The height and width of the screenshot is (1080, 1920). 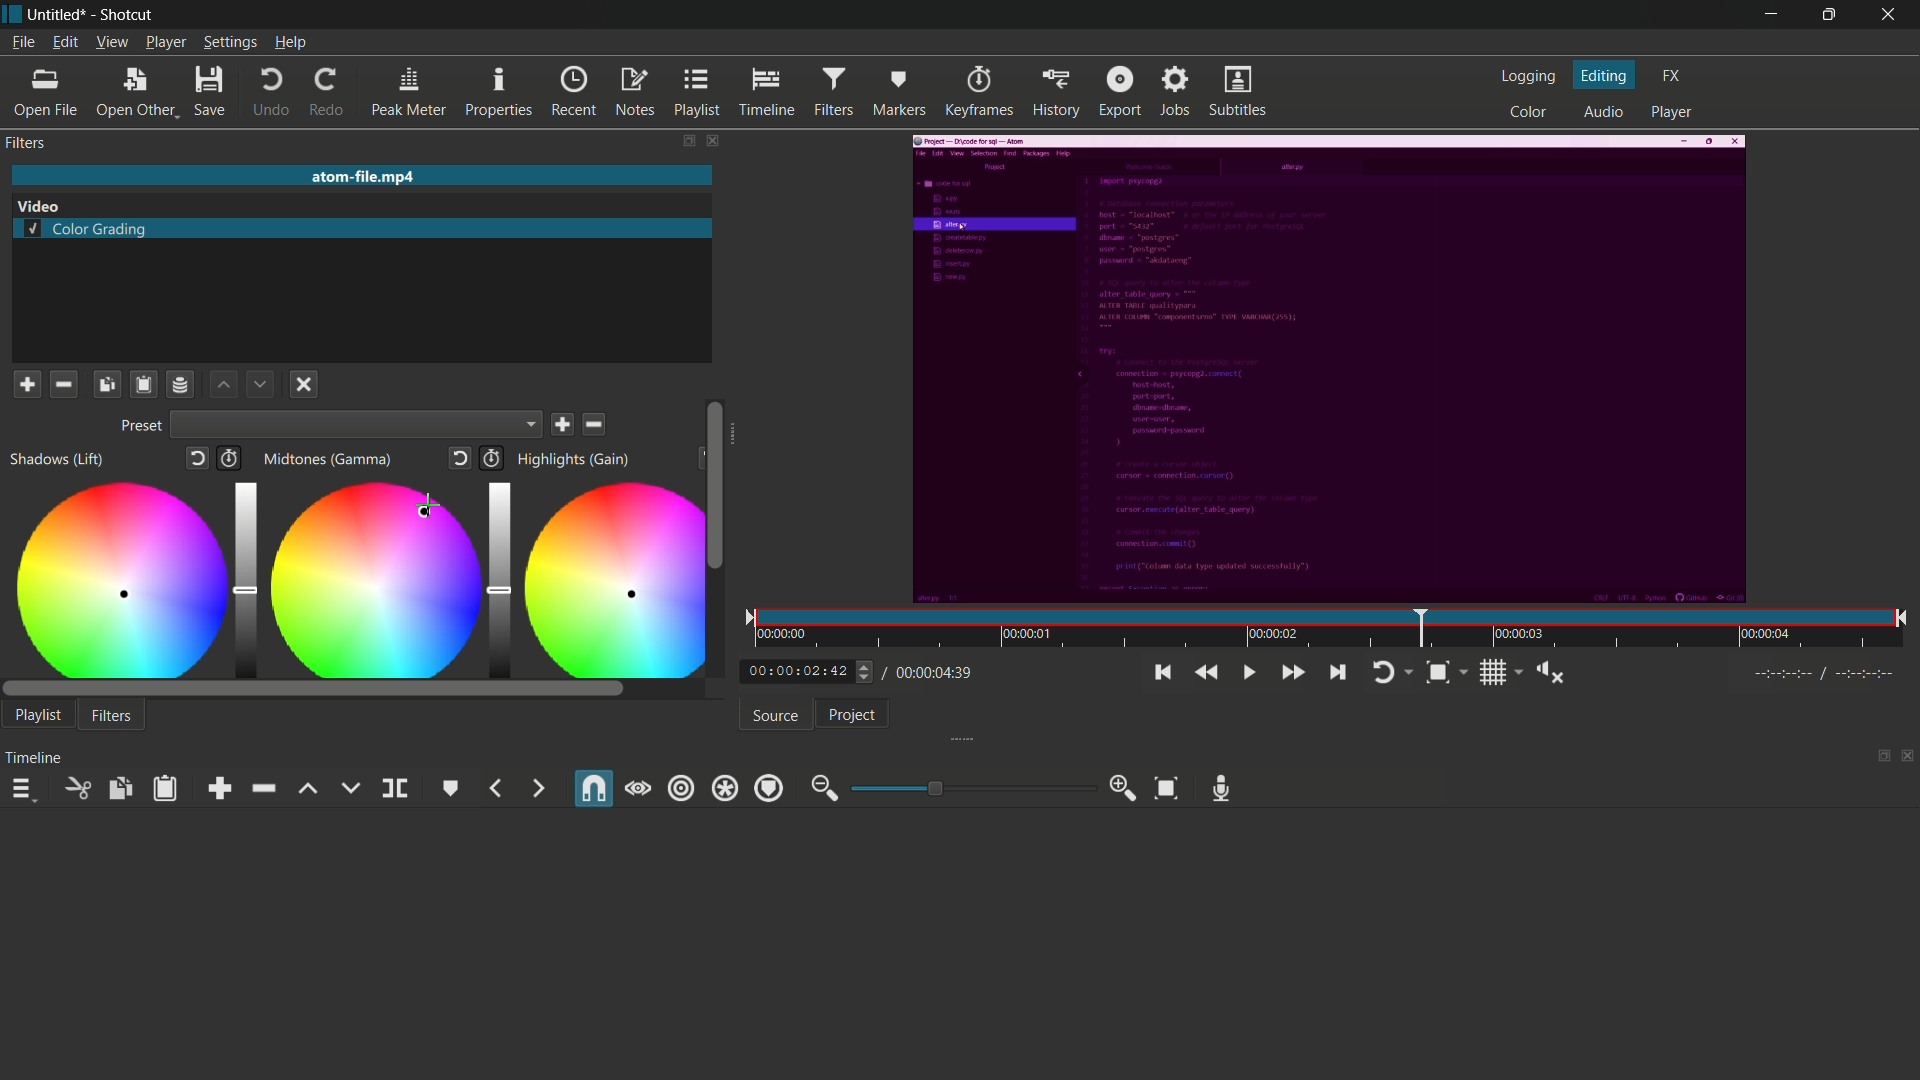 I want to click on quickly play forward, so click(x=1294, y=672).